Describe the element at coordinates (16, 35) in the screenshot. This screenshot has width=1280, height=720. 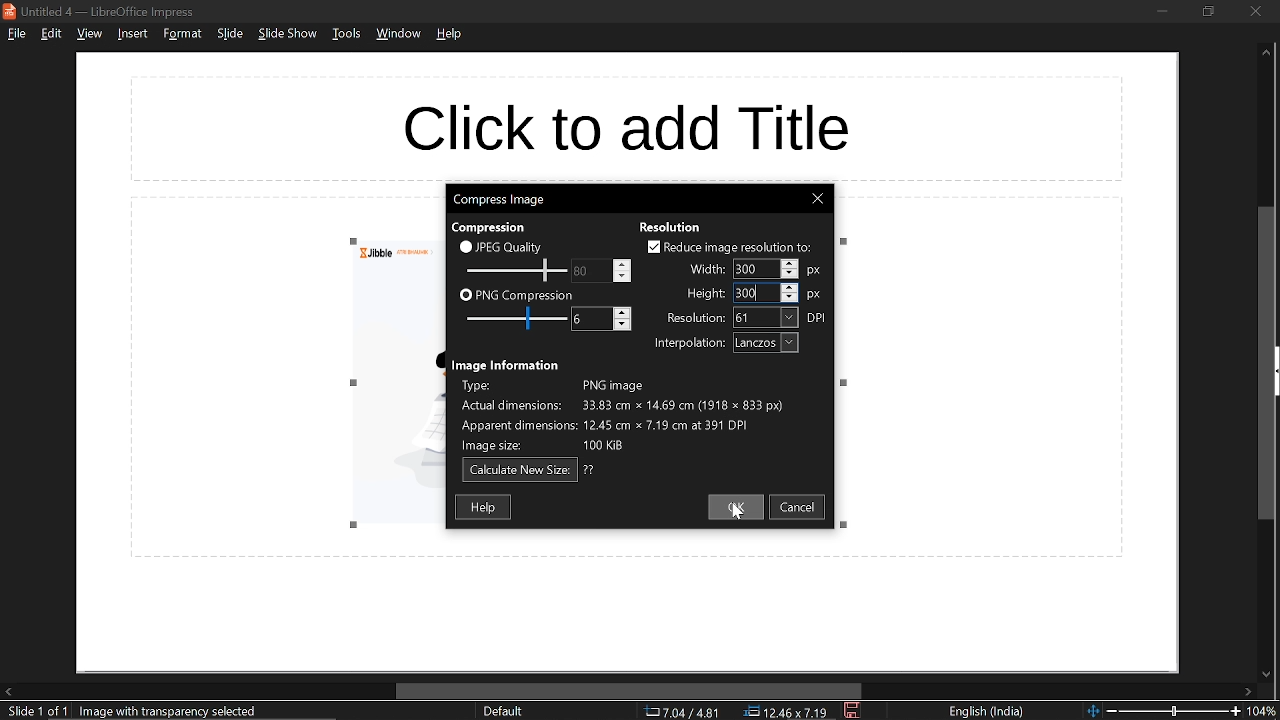
I see `file` at that location.